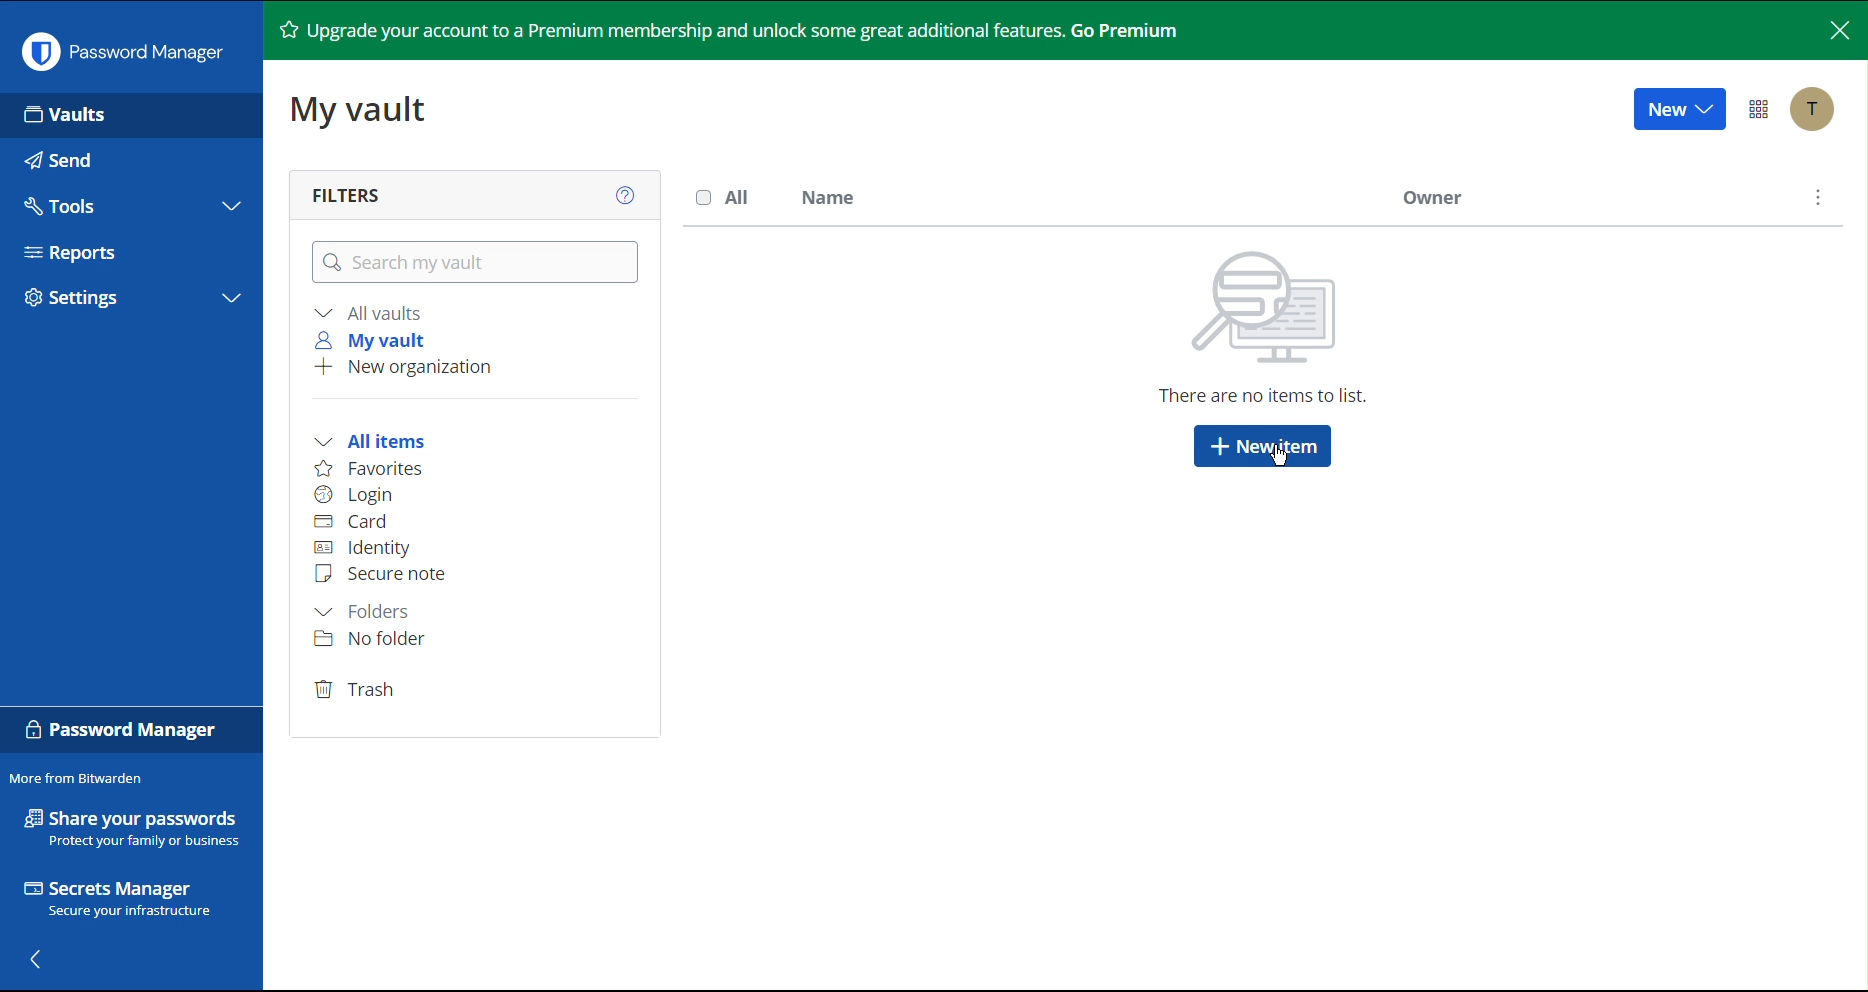 The image size is (1868, 992). I want to click on Password Manager, so click(128, 732).